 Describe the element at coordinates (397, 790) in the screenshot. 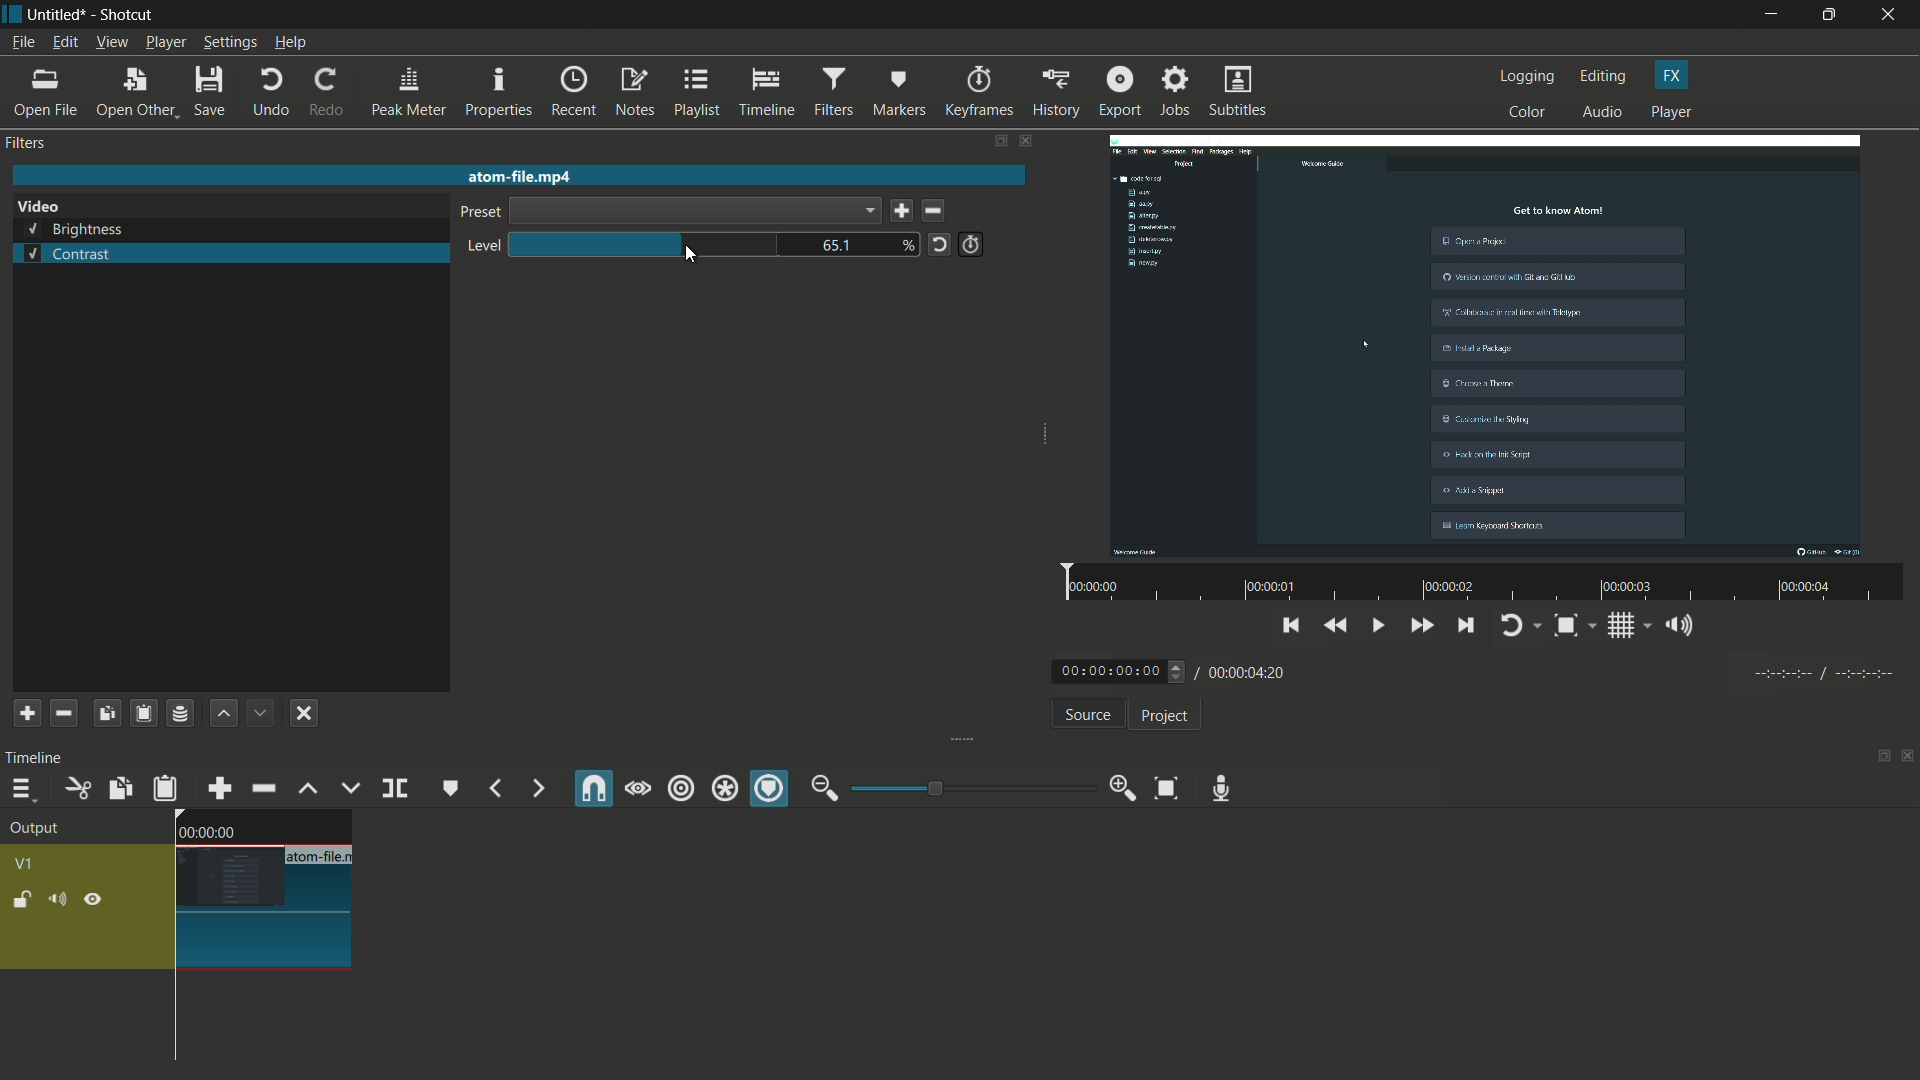

I see `split at playhead` at that location.